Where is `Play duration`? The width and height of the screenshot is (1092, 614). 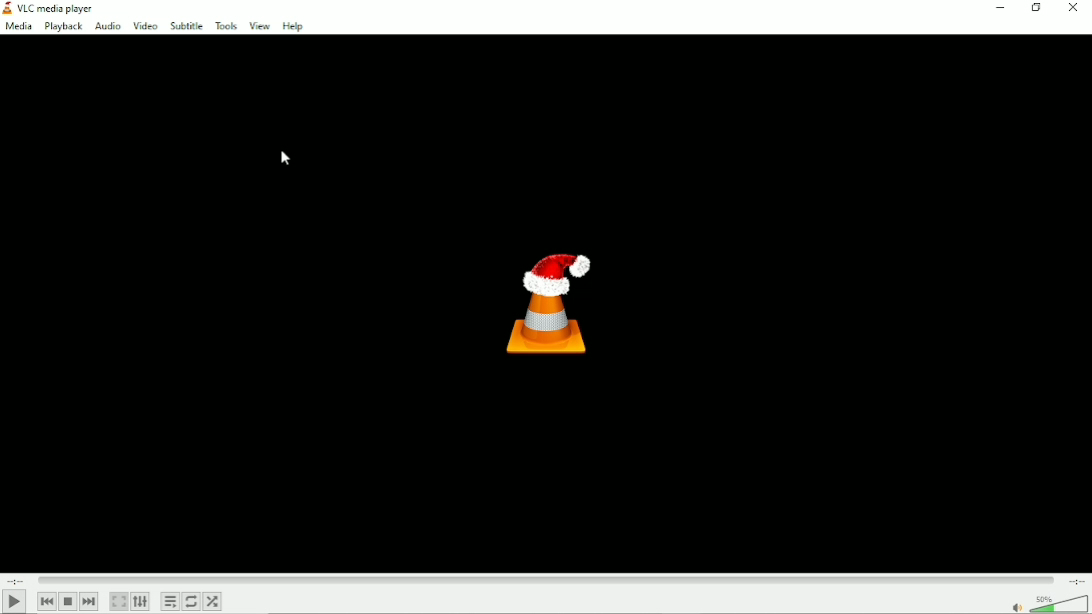
Play duration is located at coordinates (544, 579).